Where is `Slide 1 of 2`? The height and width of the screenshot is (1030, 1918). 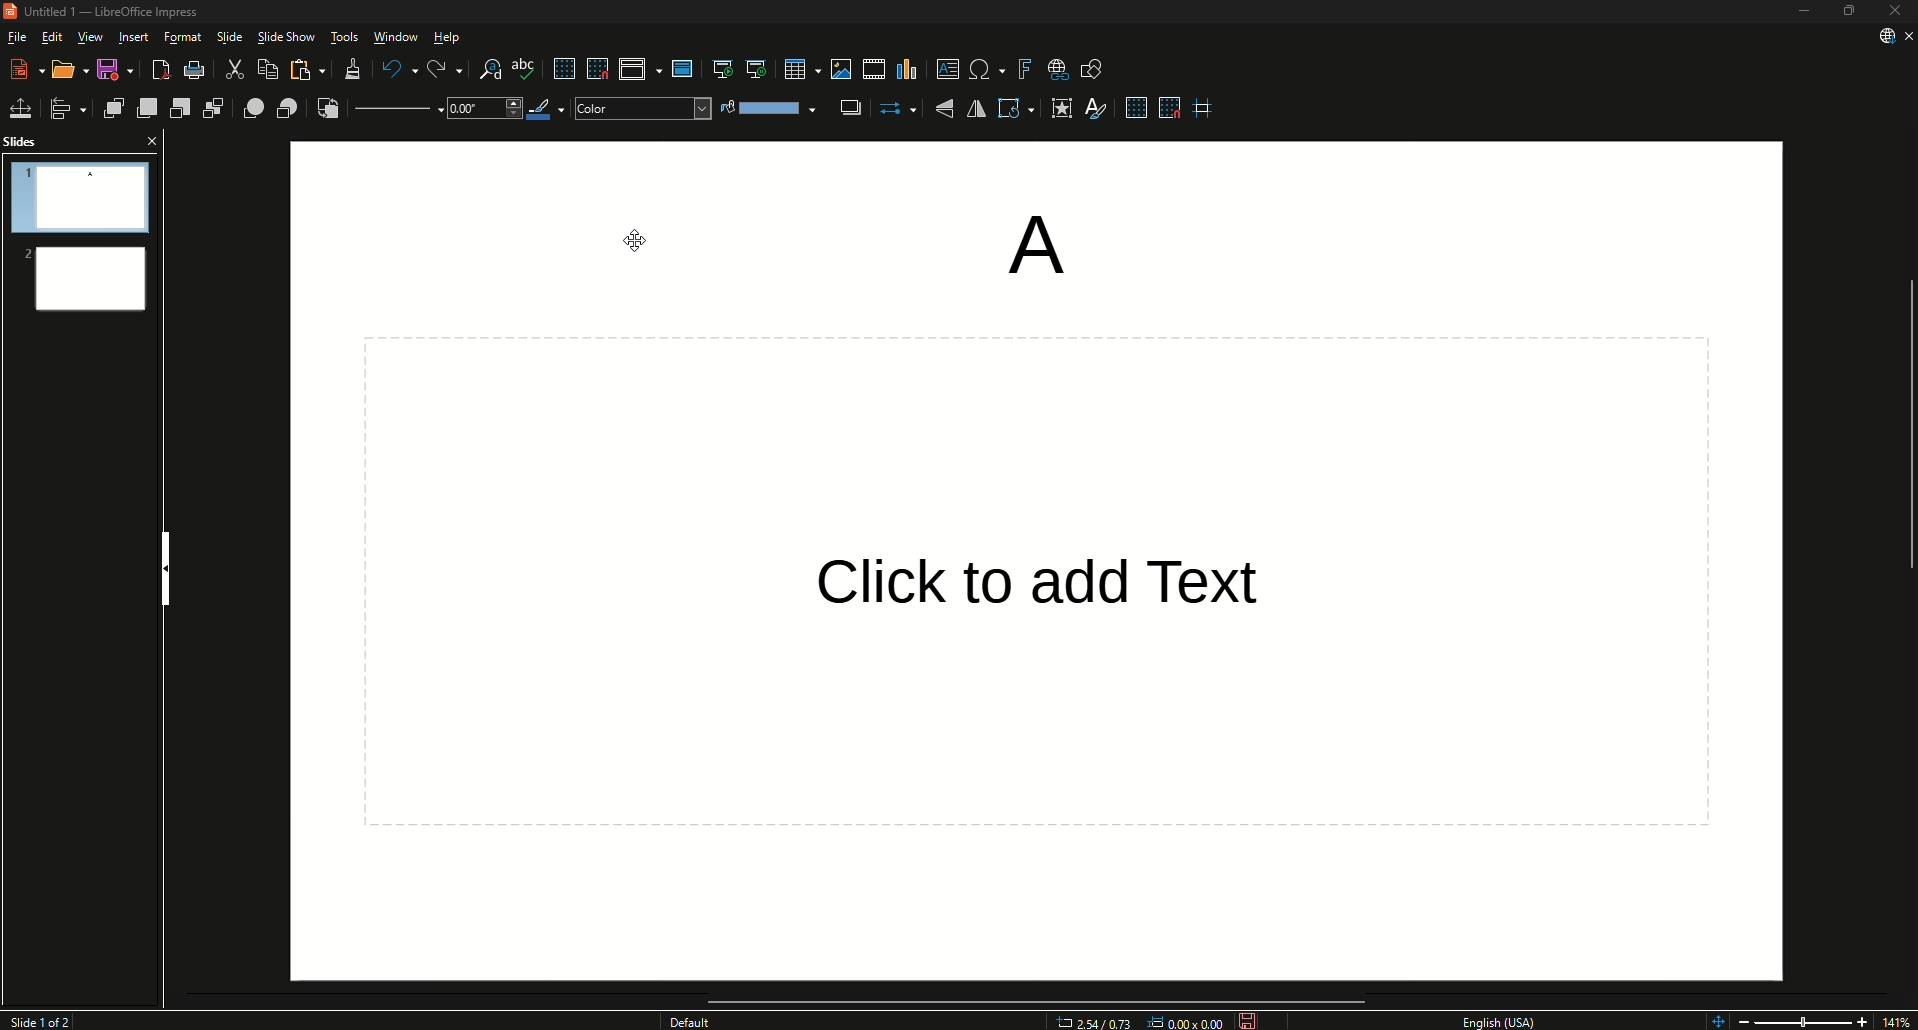 Slide 1 of 2 is located at coordinates (51, 1021).